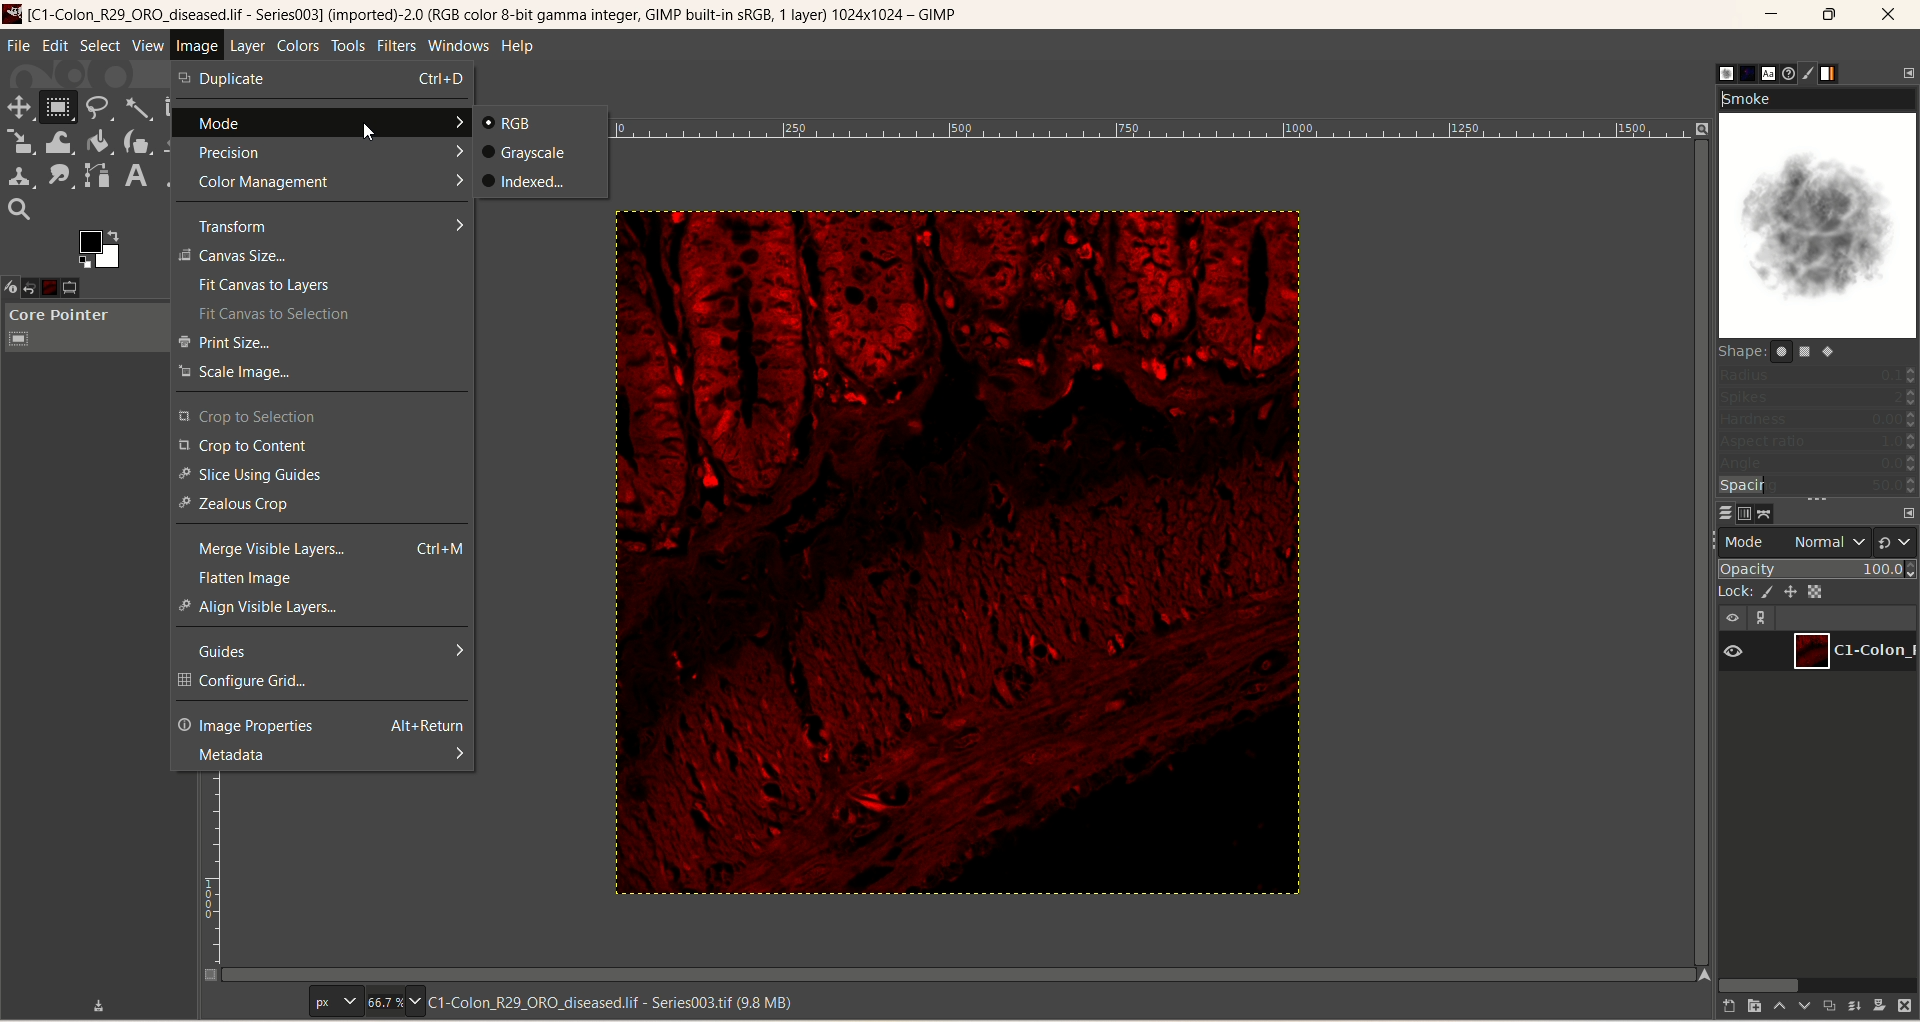 Image resolution: width=1920 pixels, height=1022 pixels. Describe the element at coordinates (1749, 74) in the screenshot. I see `pattern` at that location.